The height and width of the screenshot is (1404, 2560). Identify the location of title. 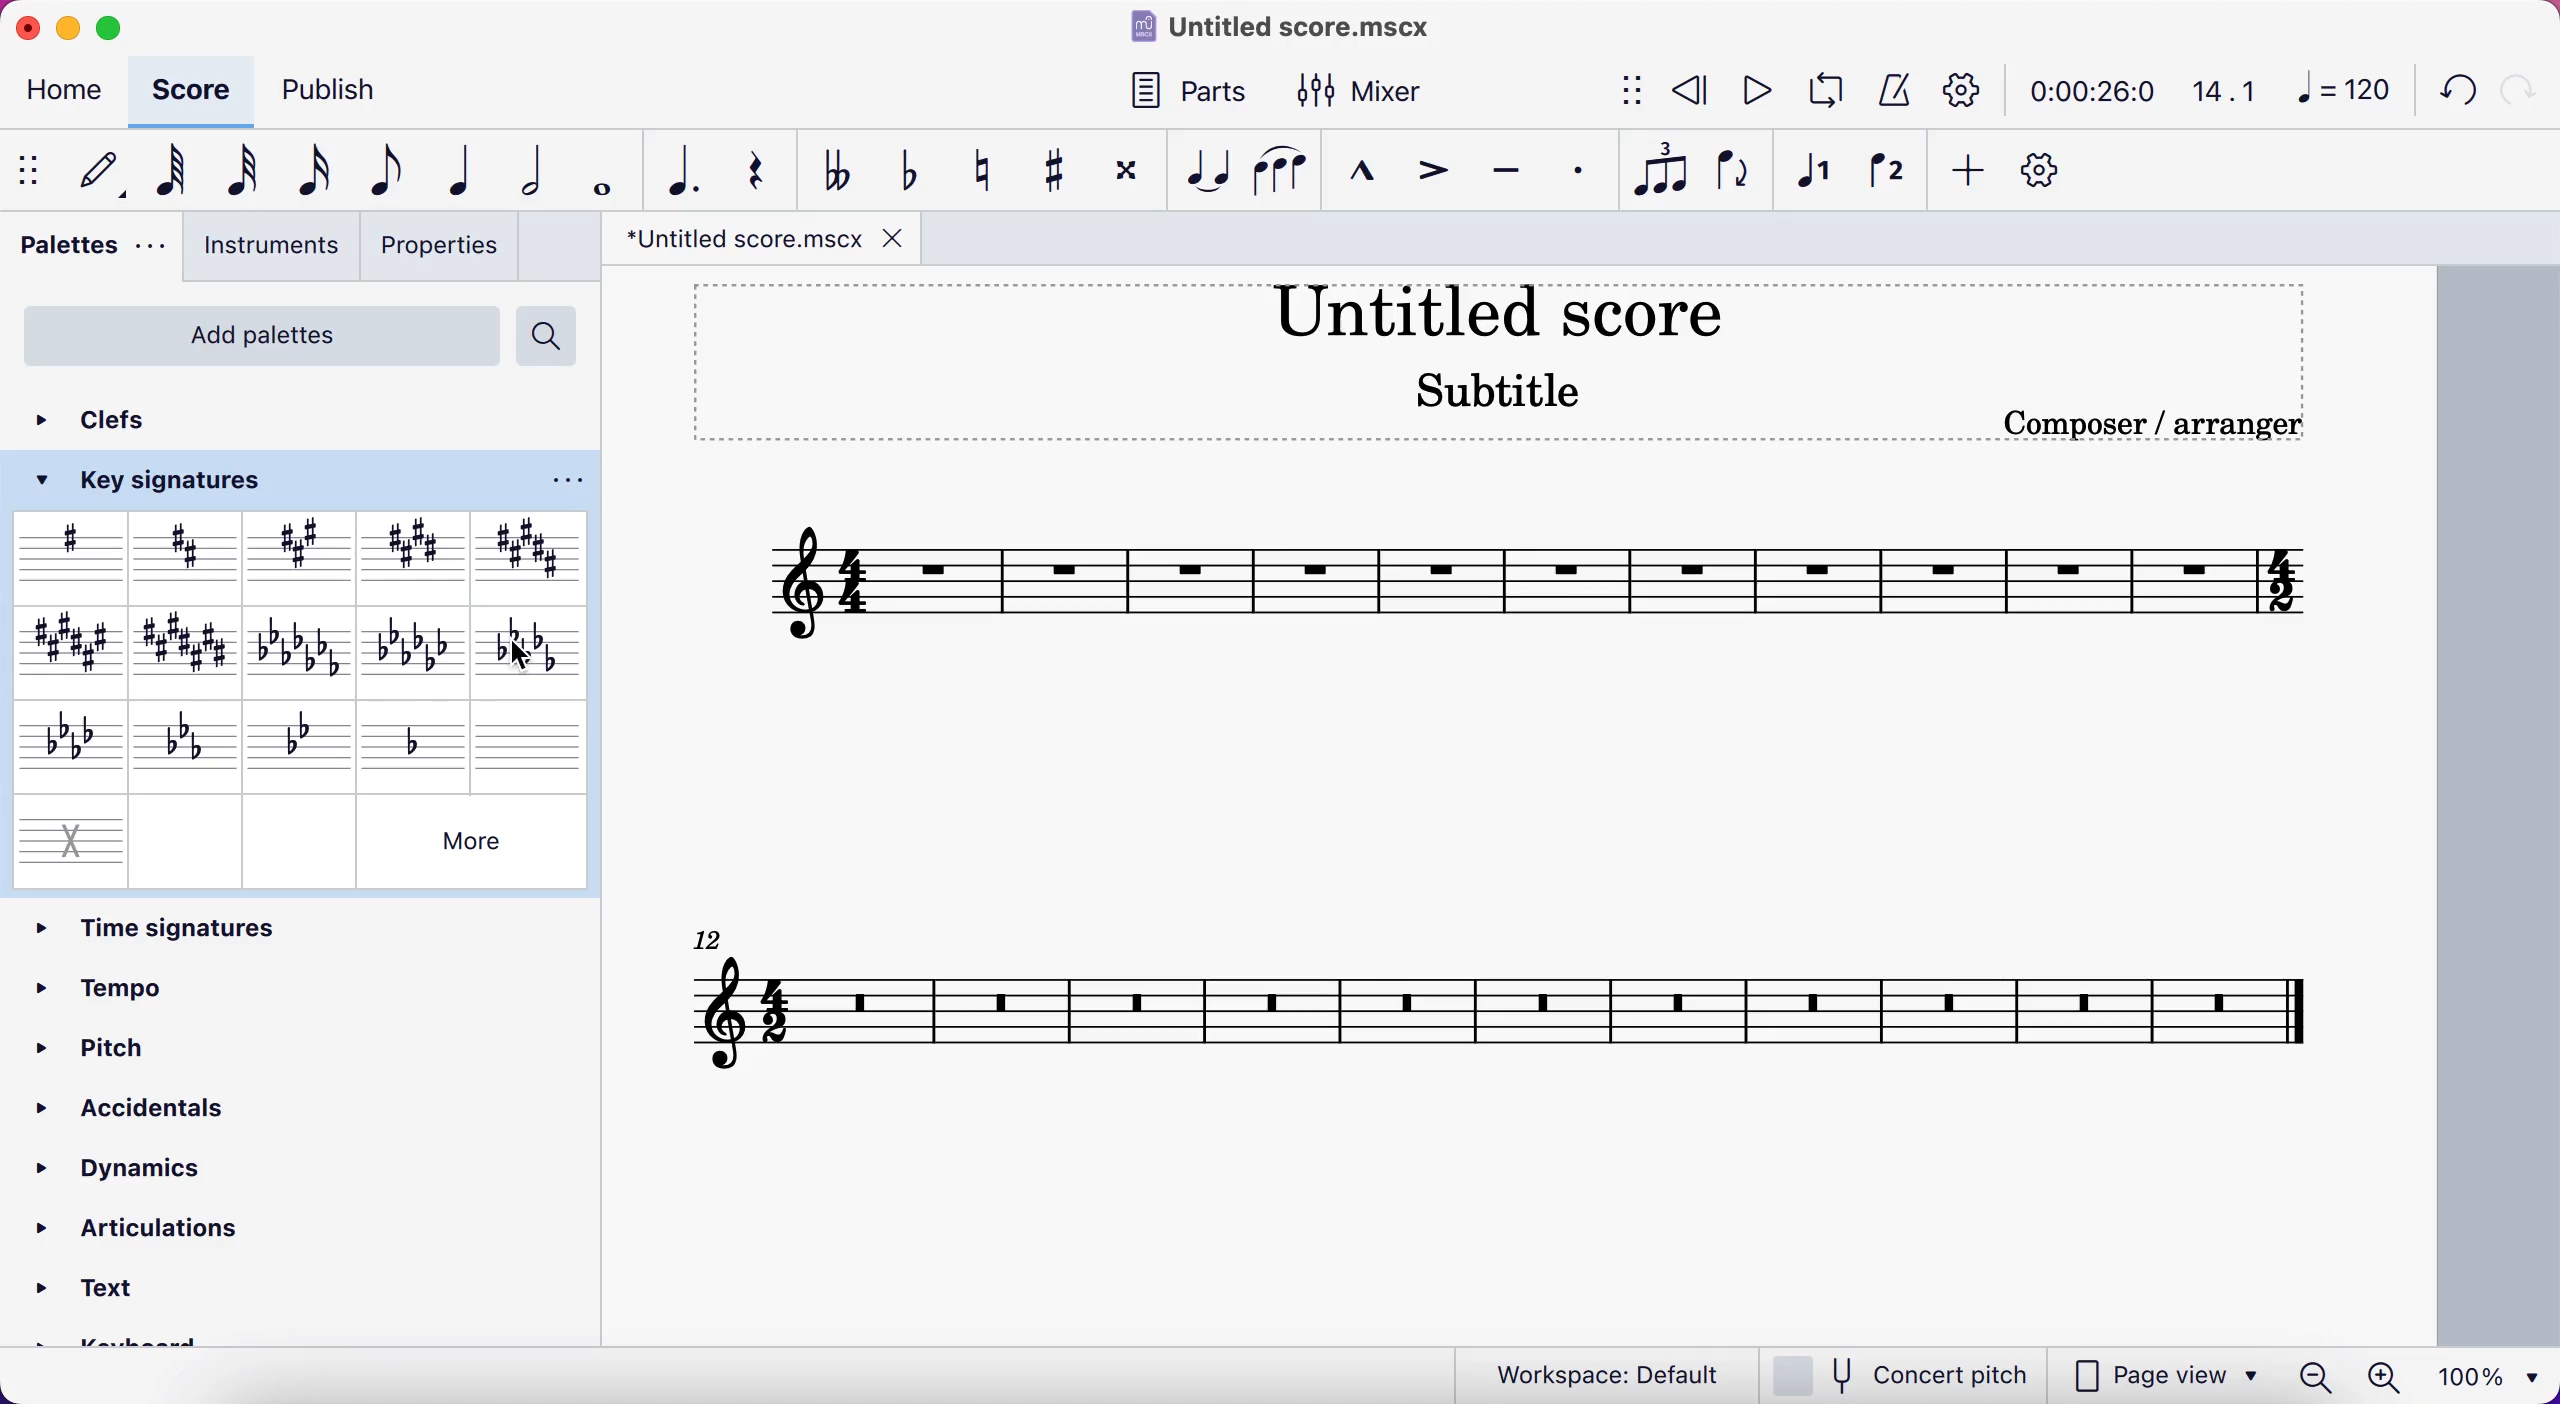
(1304, 28).